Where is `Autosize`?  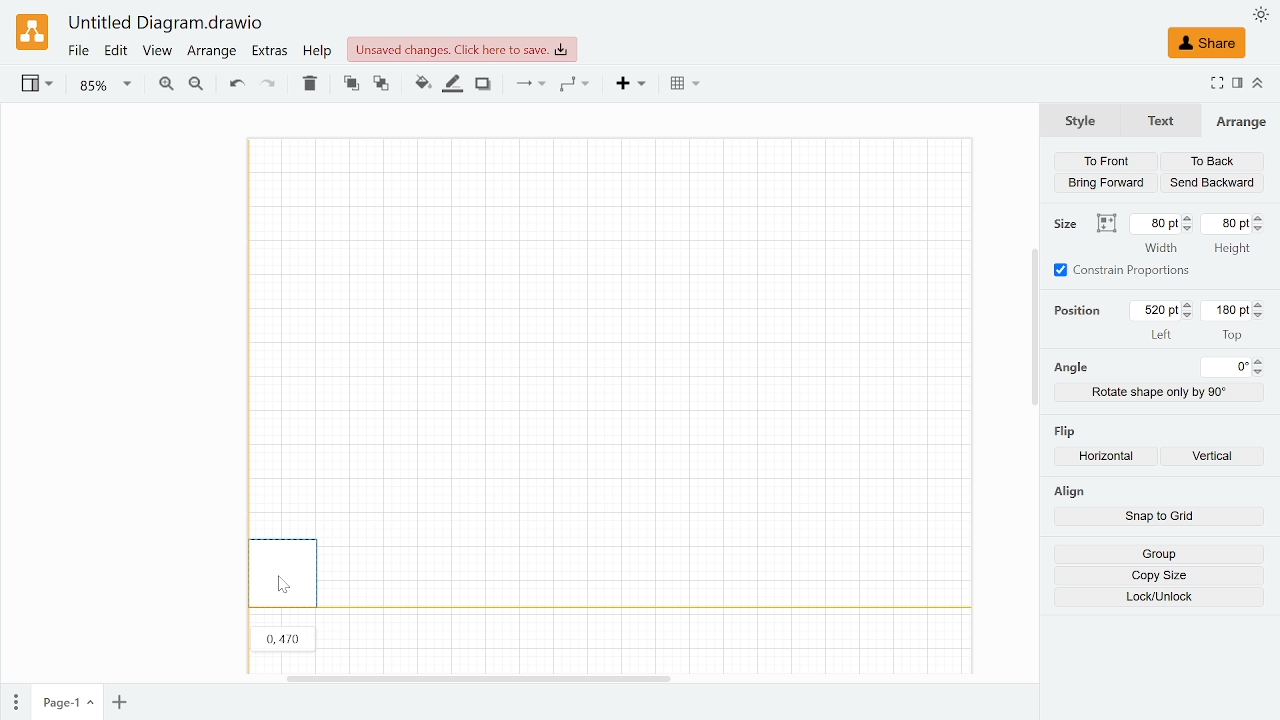
Autosize is located at coordinates (1106, 224).